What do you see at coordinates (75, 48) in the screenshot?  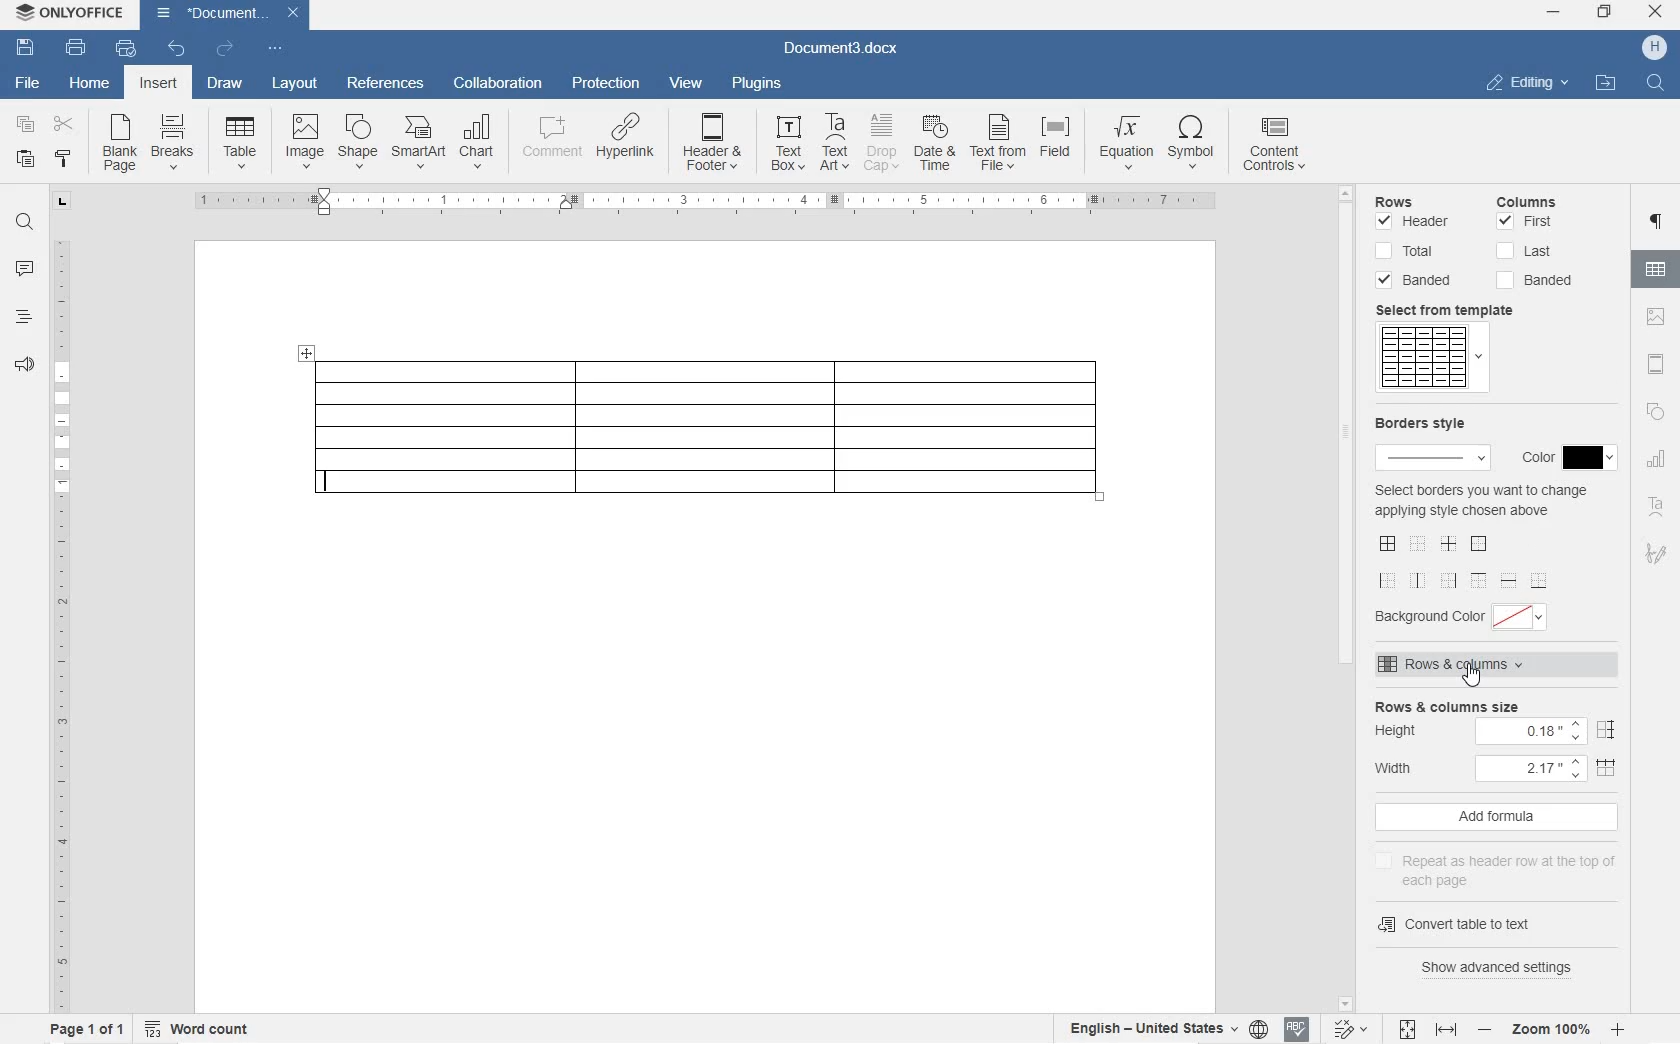 I see `PRINT` at bounding box center [75, 48].